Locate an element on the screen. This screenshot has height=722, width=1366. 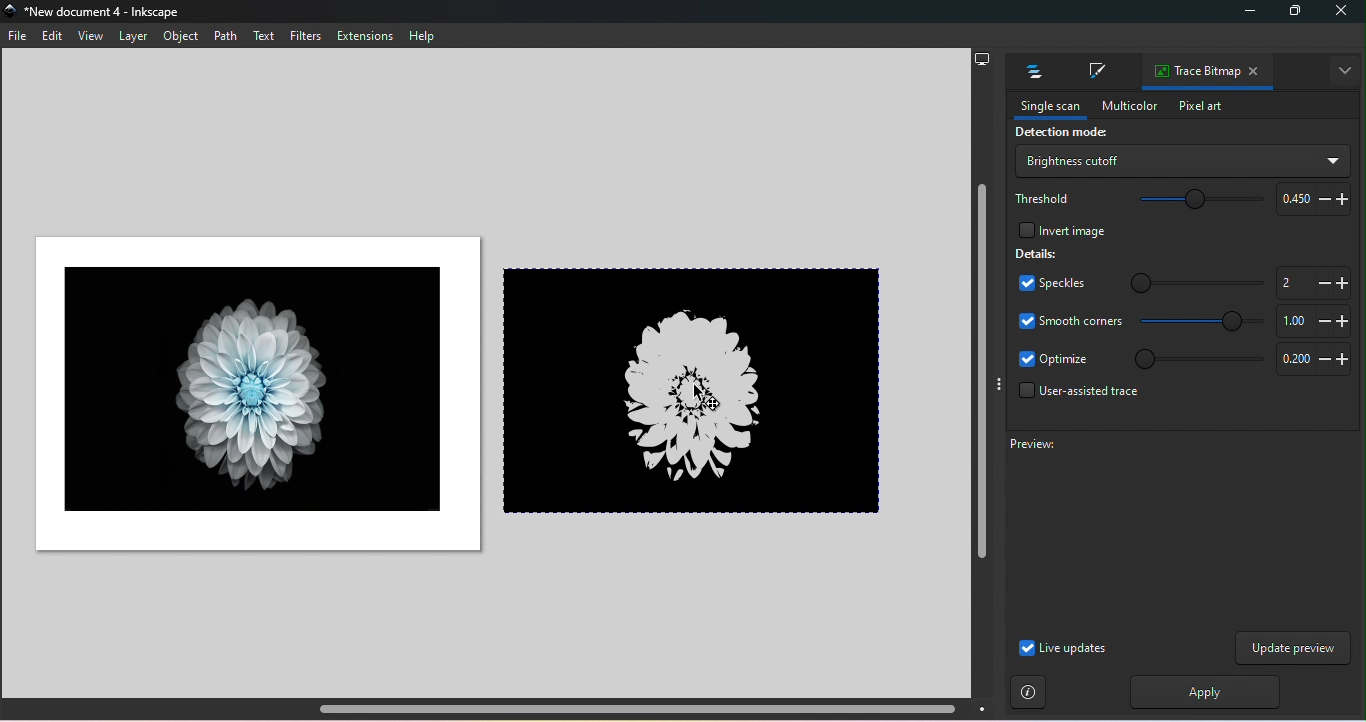
Drop down menu is located at coordinates (1181, 161).